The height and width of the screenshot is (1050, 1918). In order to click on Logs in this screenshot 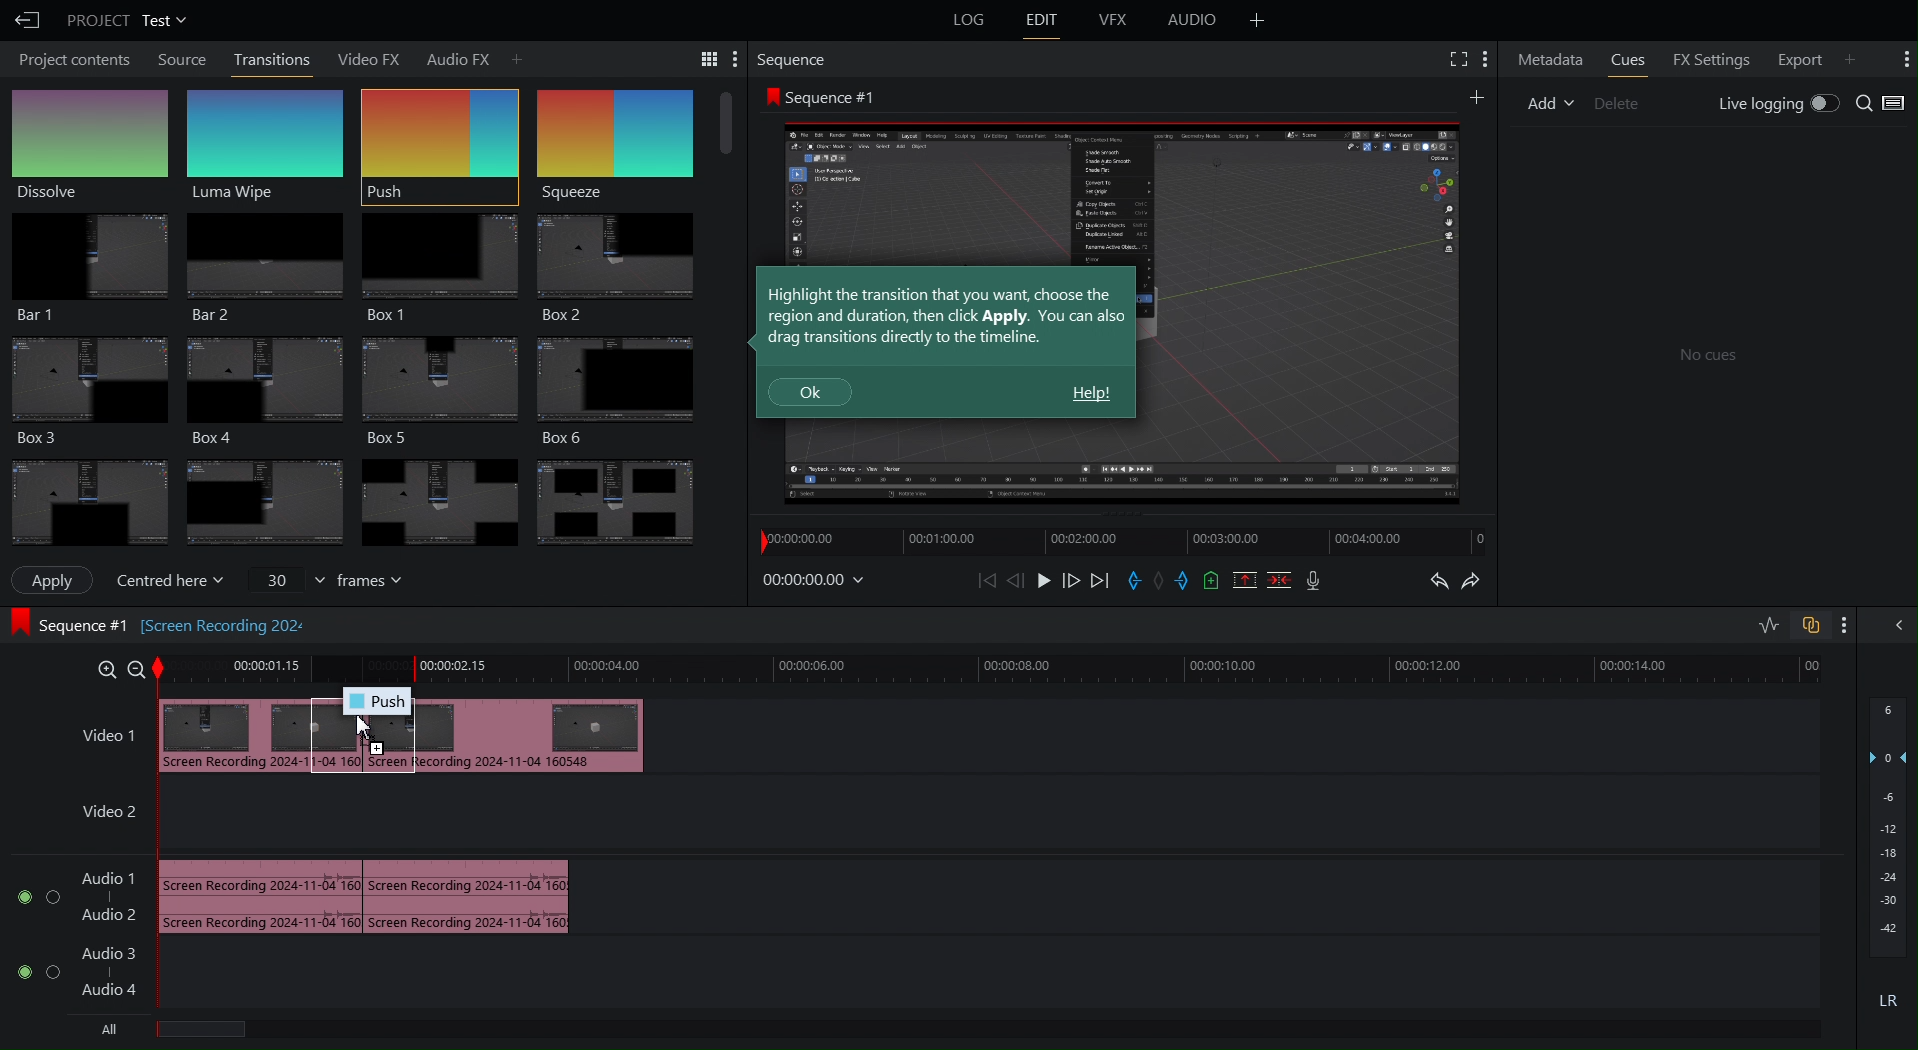, I will do `click(959, 24)`.